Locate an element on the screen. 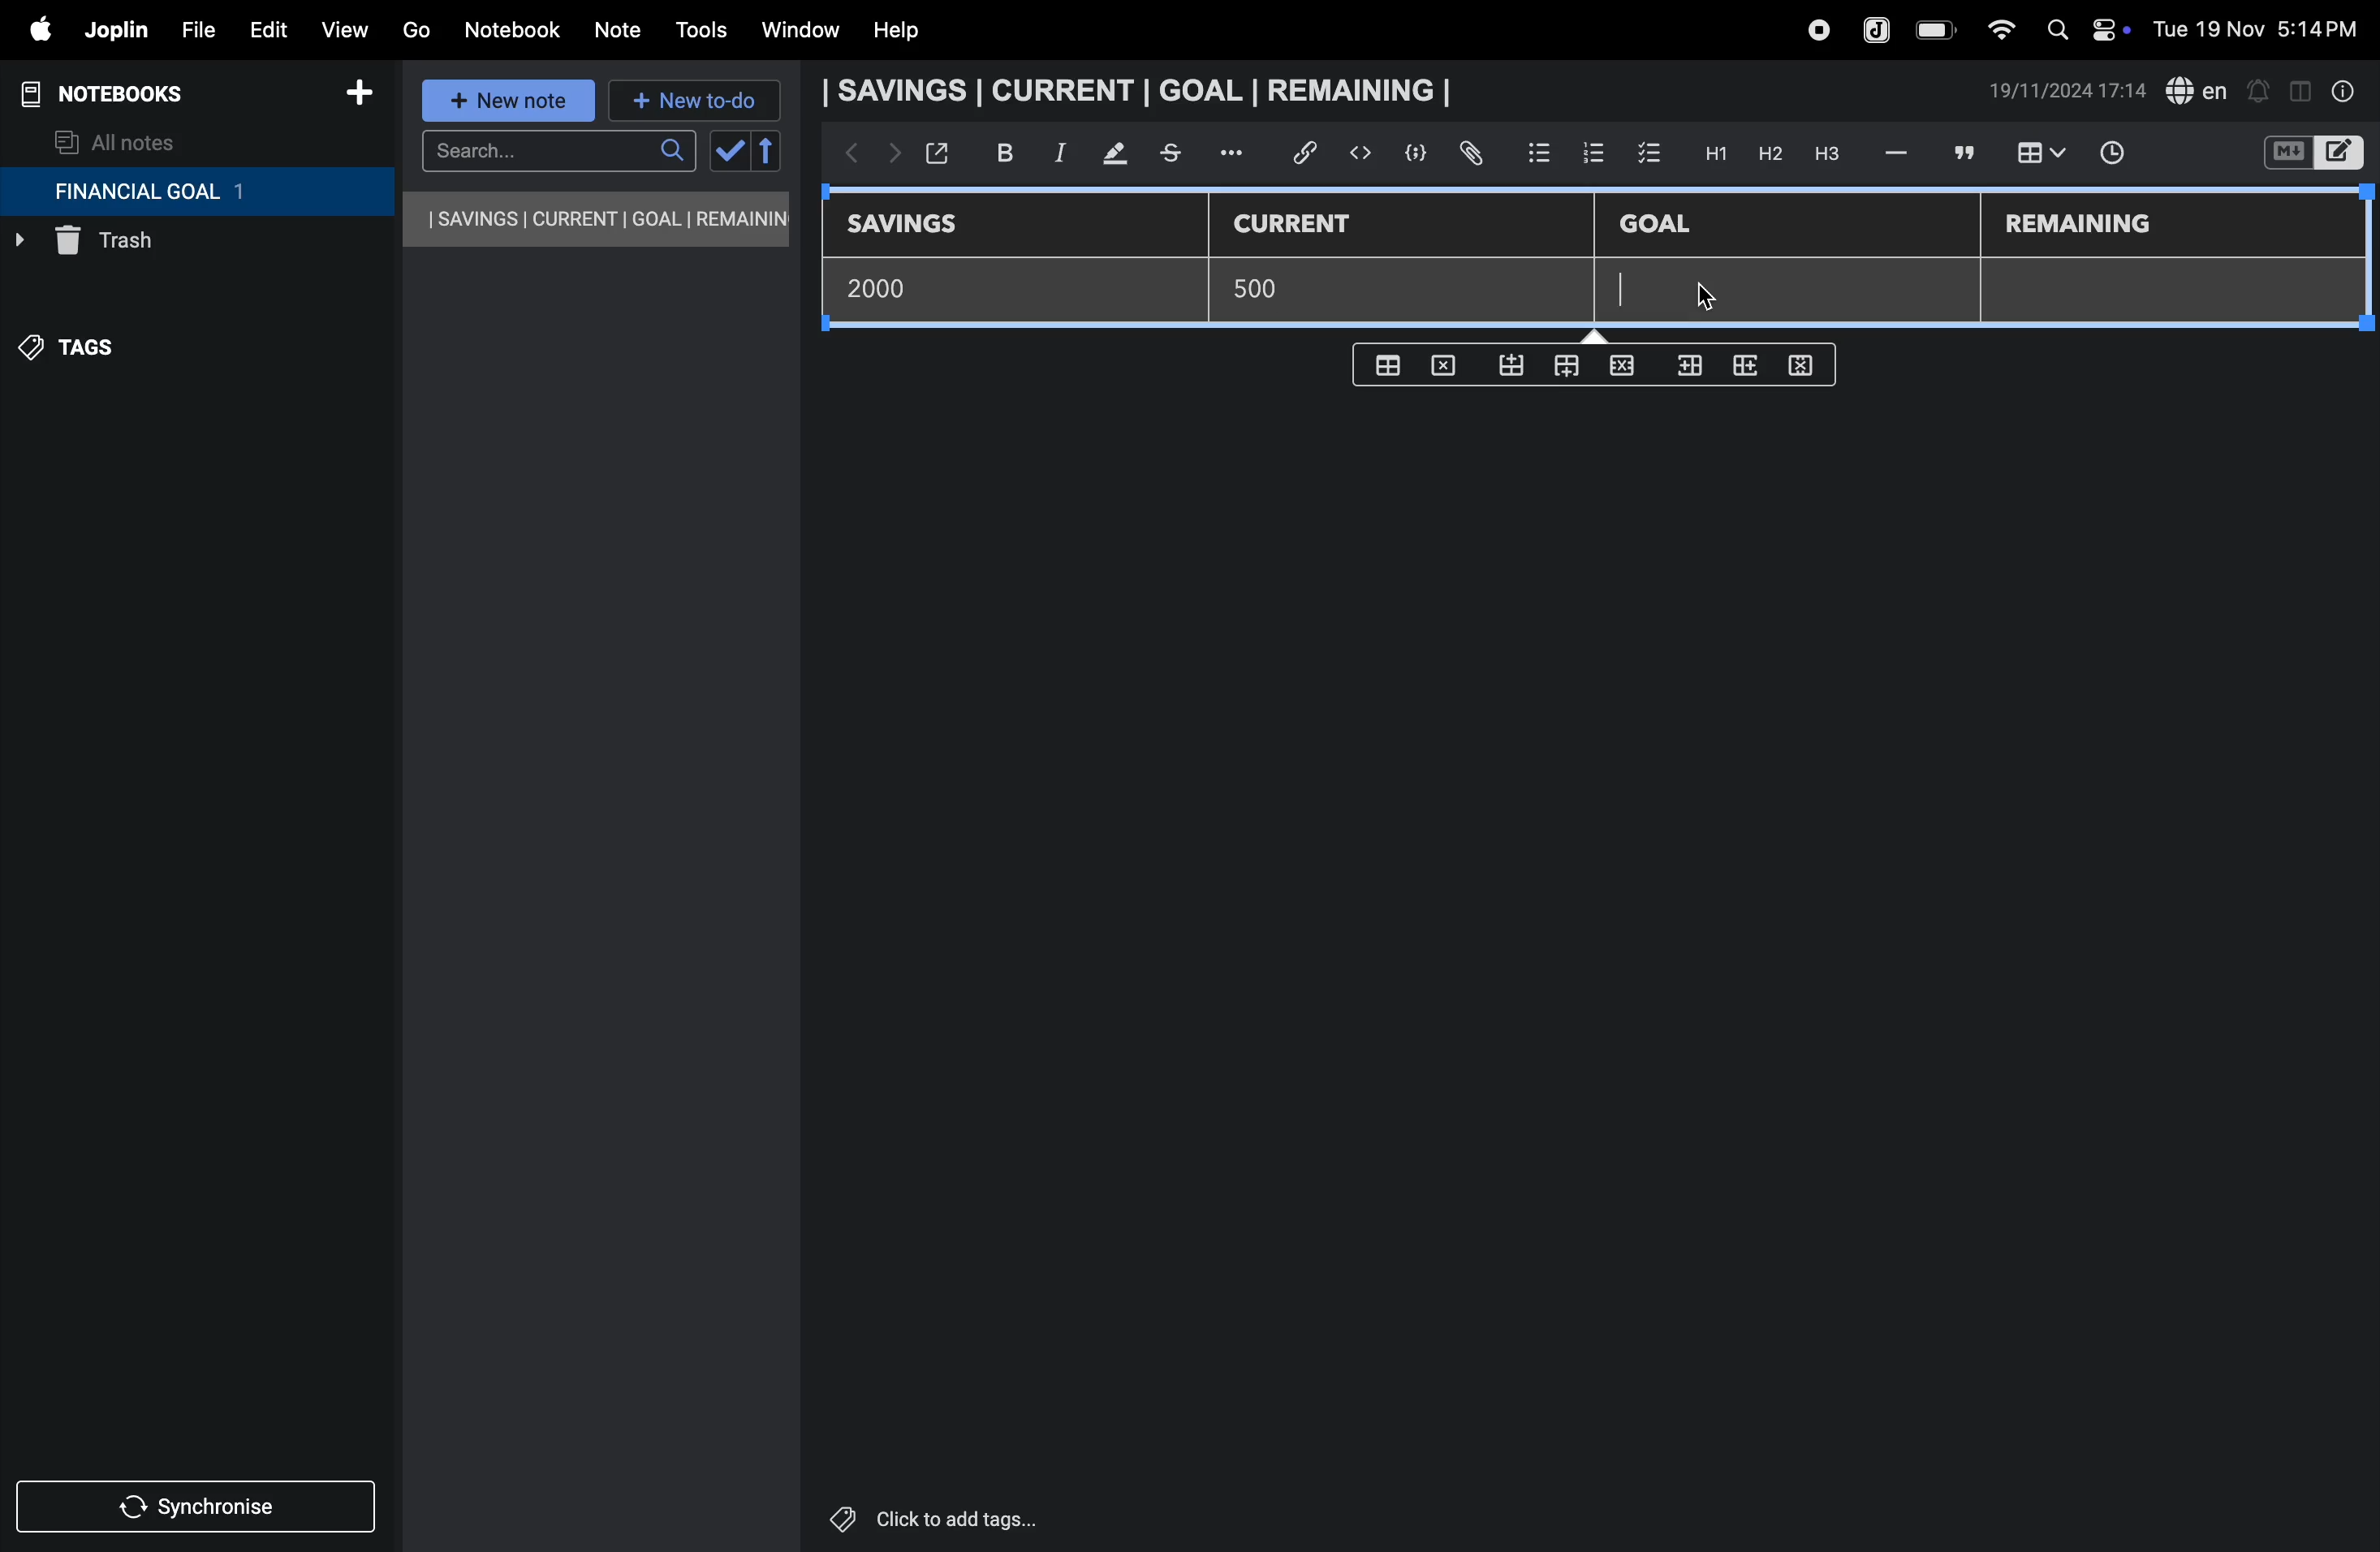 This screenshot has width=2380, height=1552. inser rows is located at coordinates (1686, 370).